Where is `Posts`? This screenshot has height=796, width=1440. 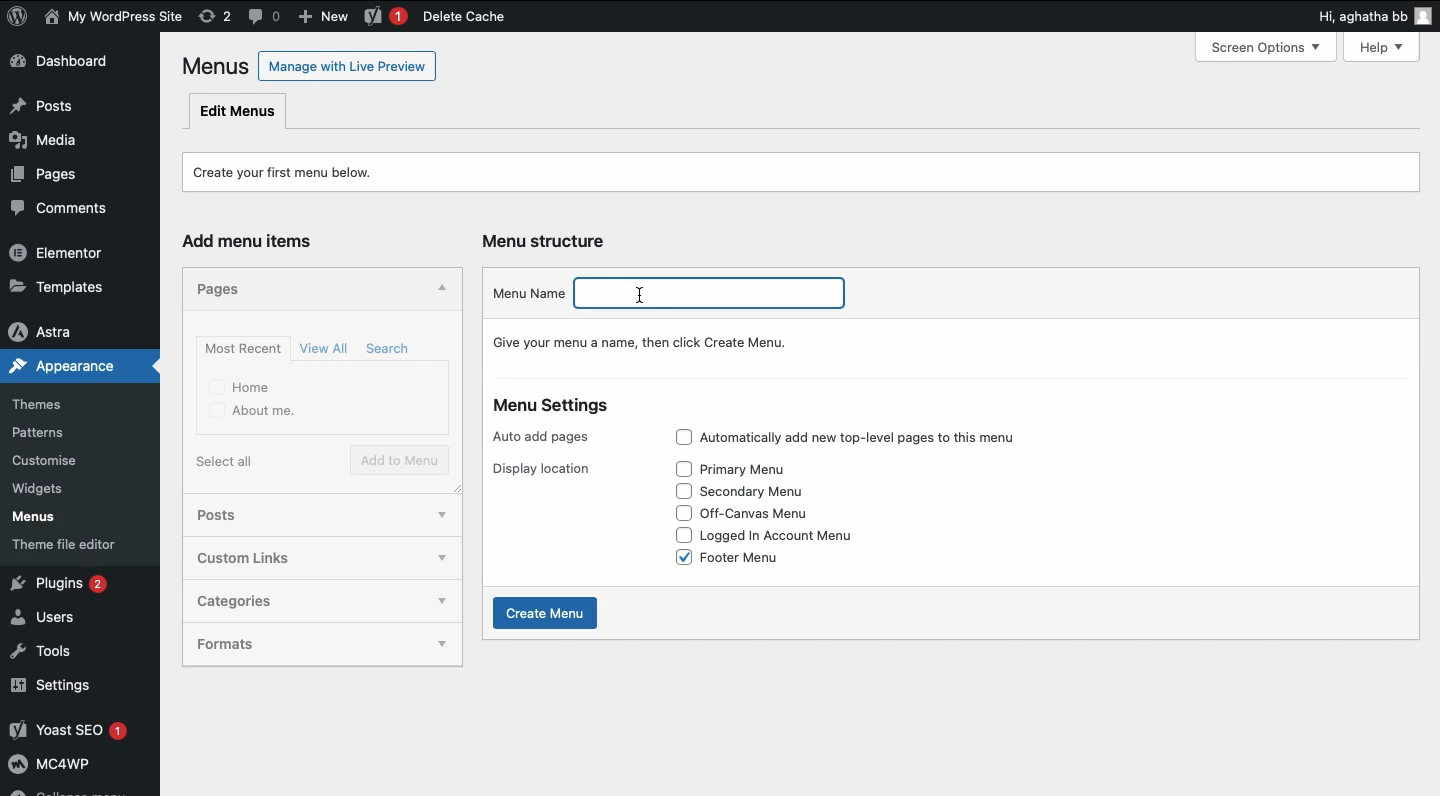 Posts is located at coordinates (74, 107).